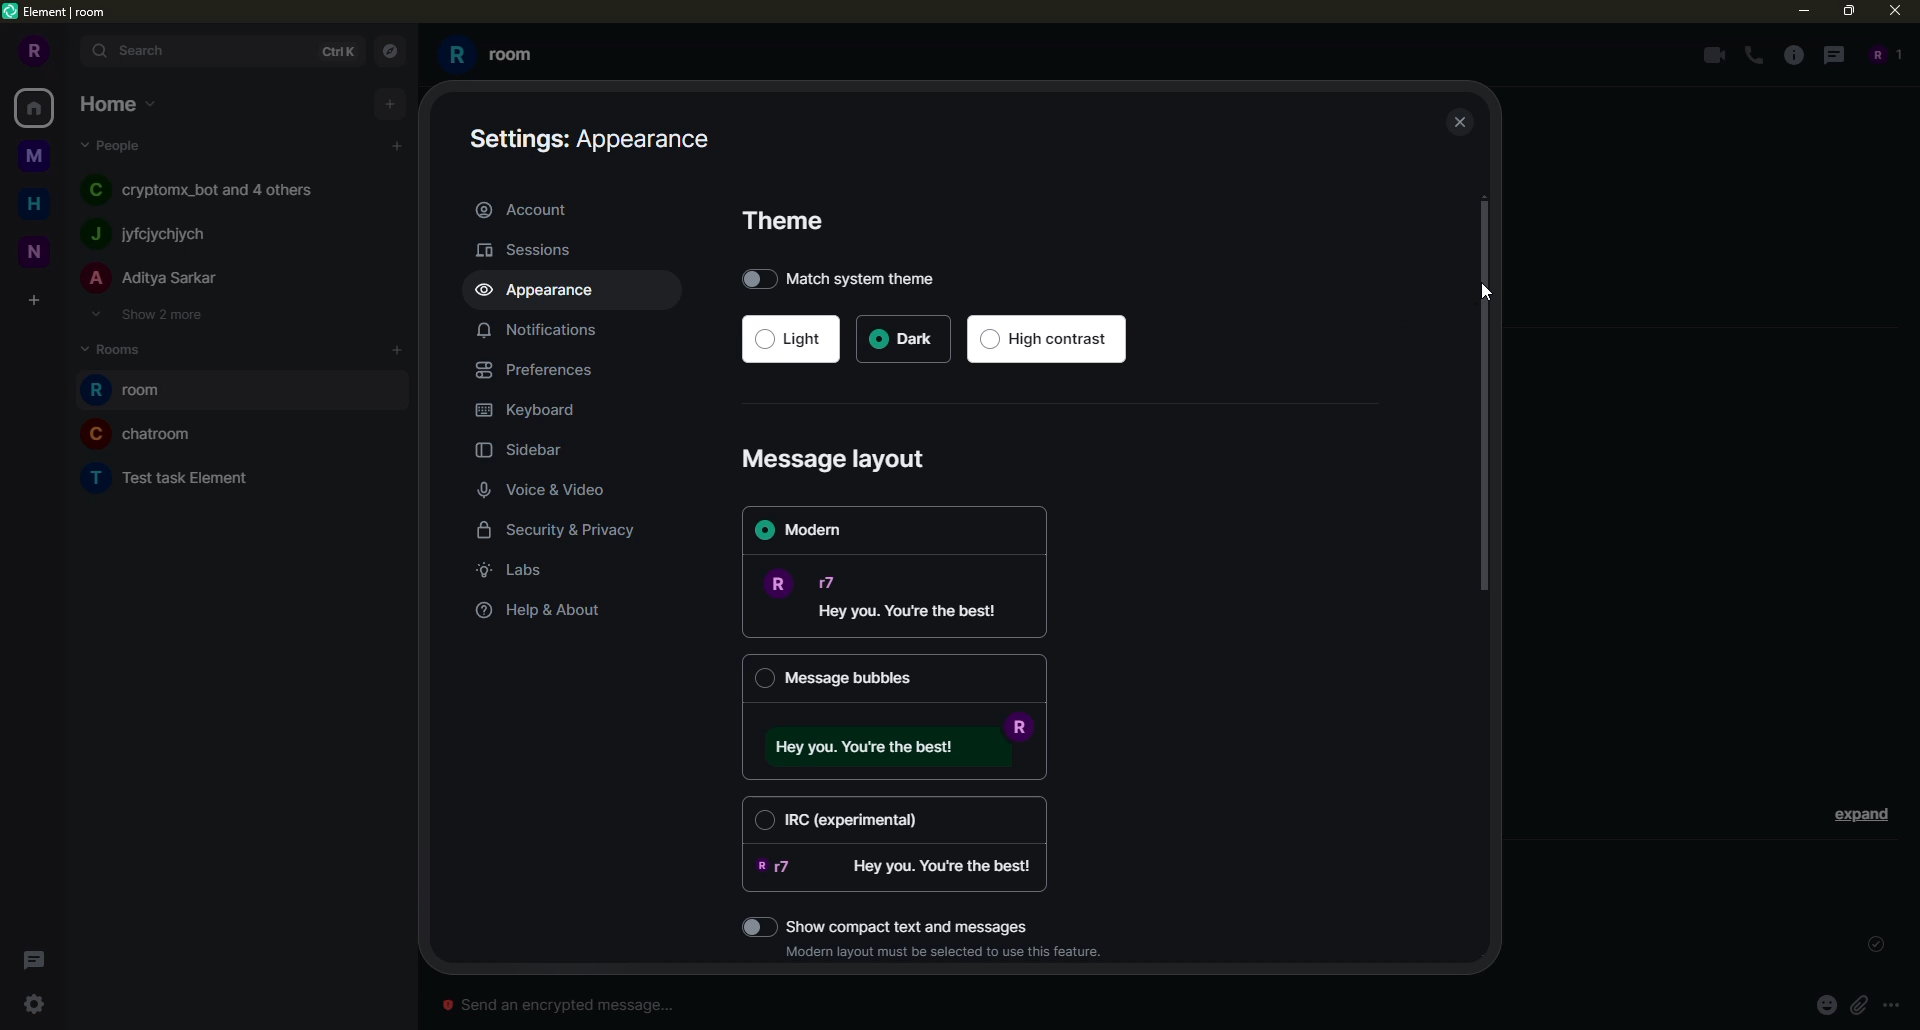 The height and width of the screenshot is (1030, 1920). What do you see at coordinates (949, 953) in the screenshot?
I see `info` at bounding box center [949, 953].